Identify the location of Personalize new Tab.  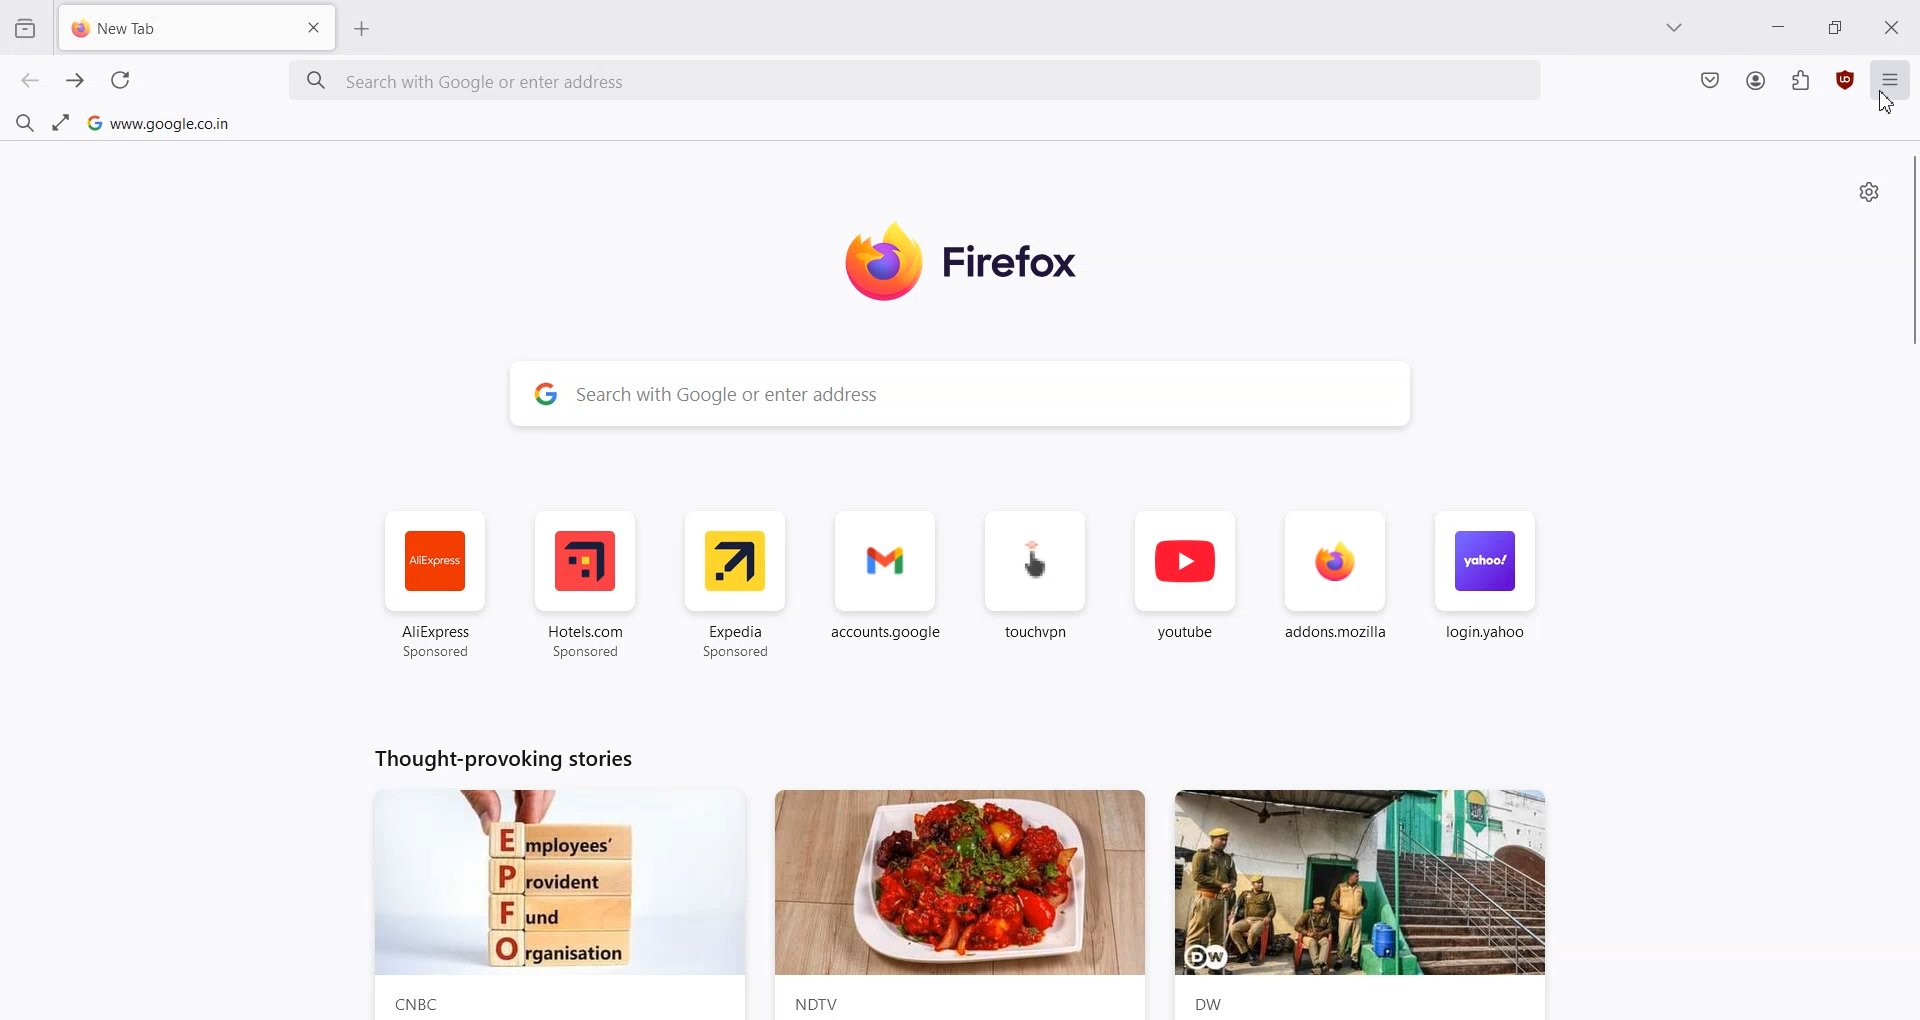
(1871, 192).